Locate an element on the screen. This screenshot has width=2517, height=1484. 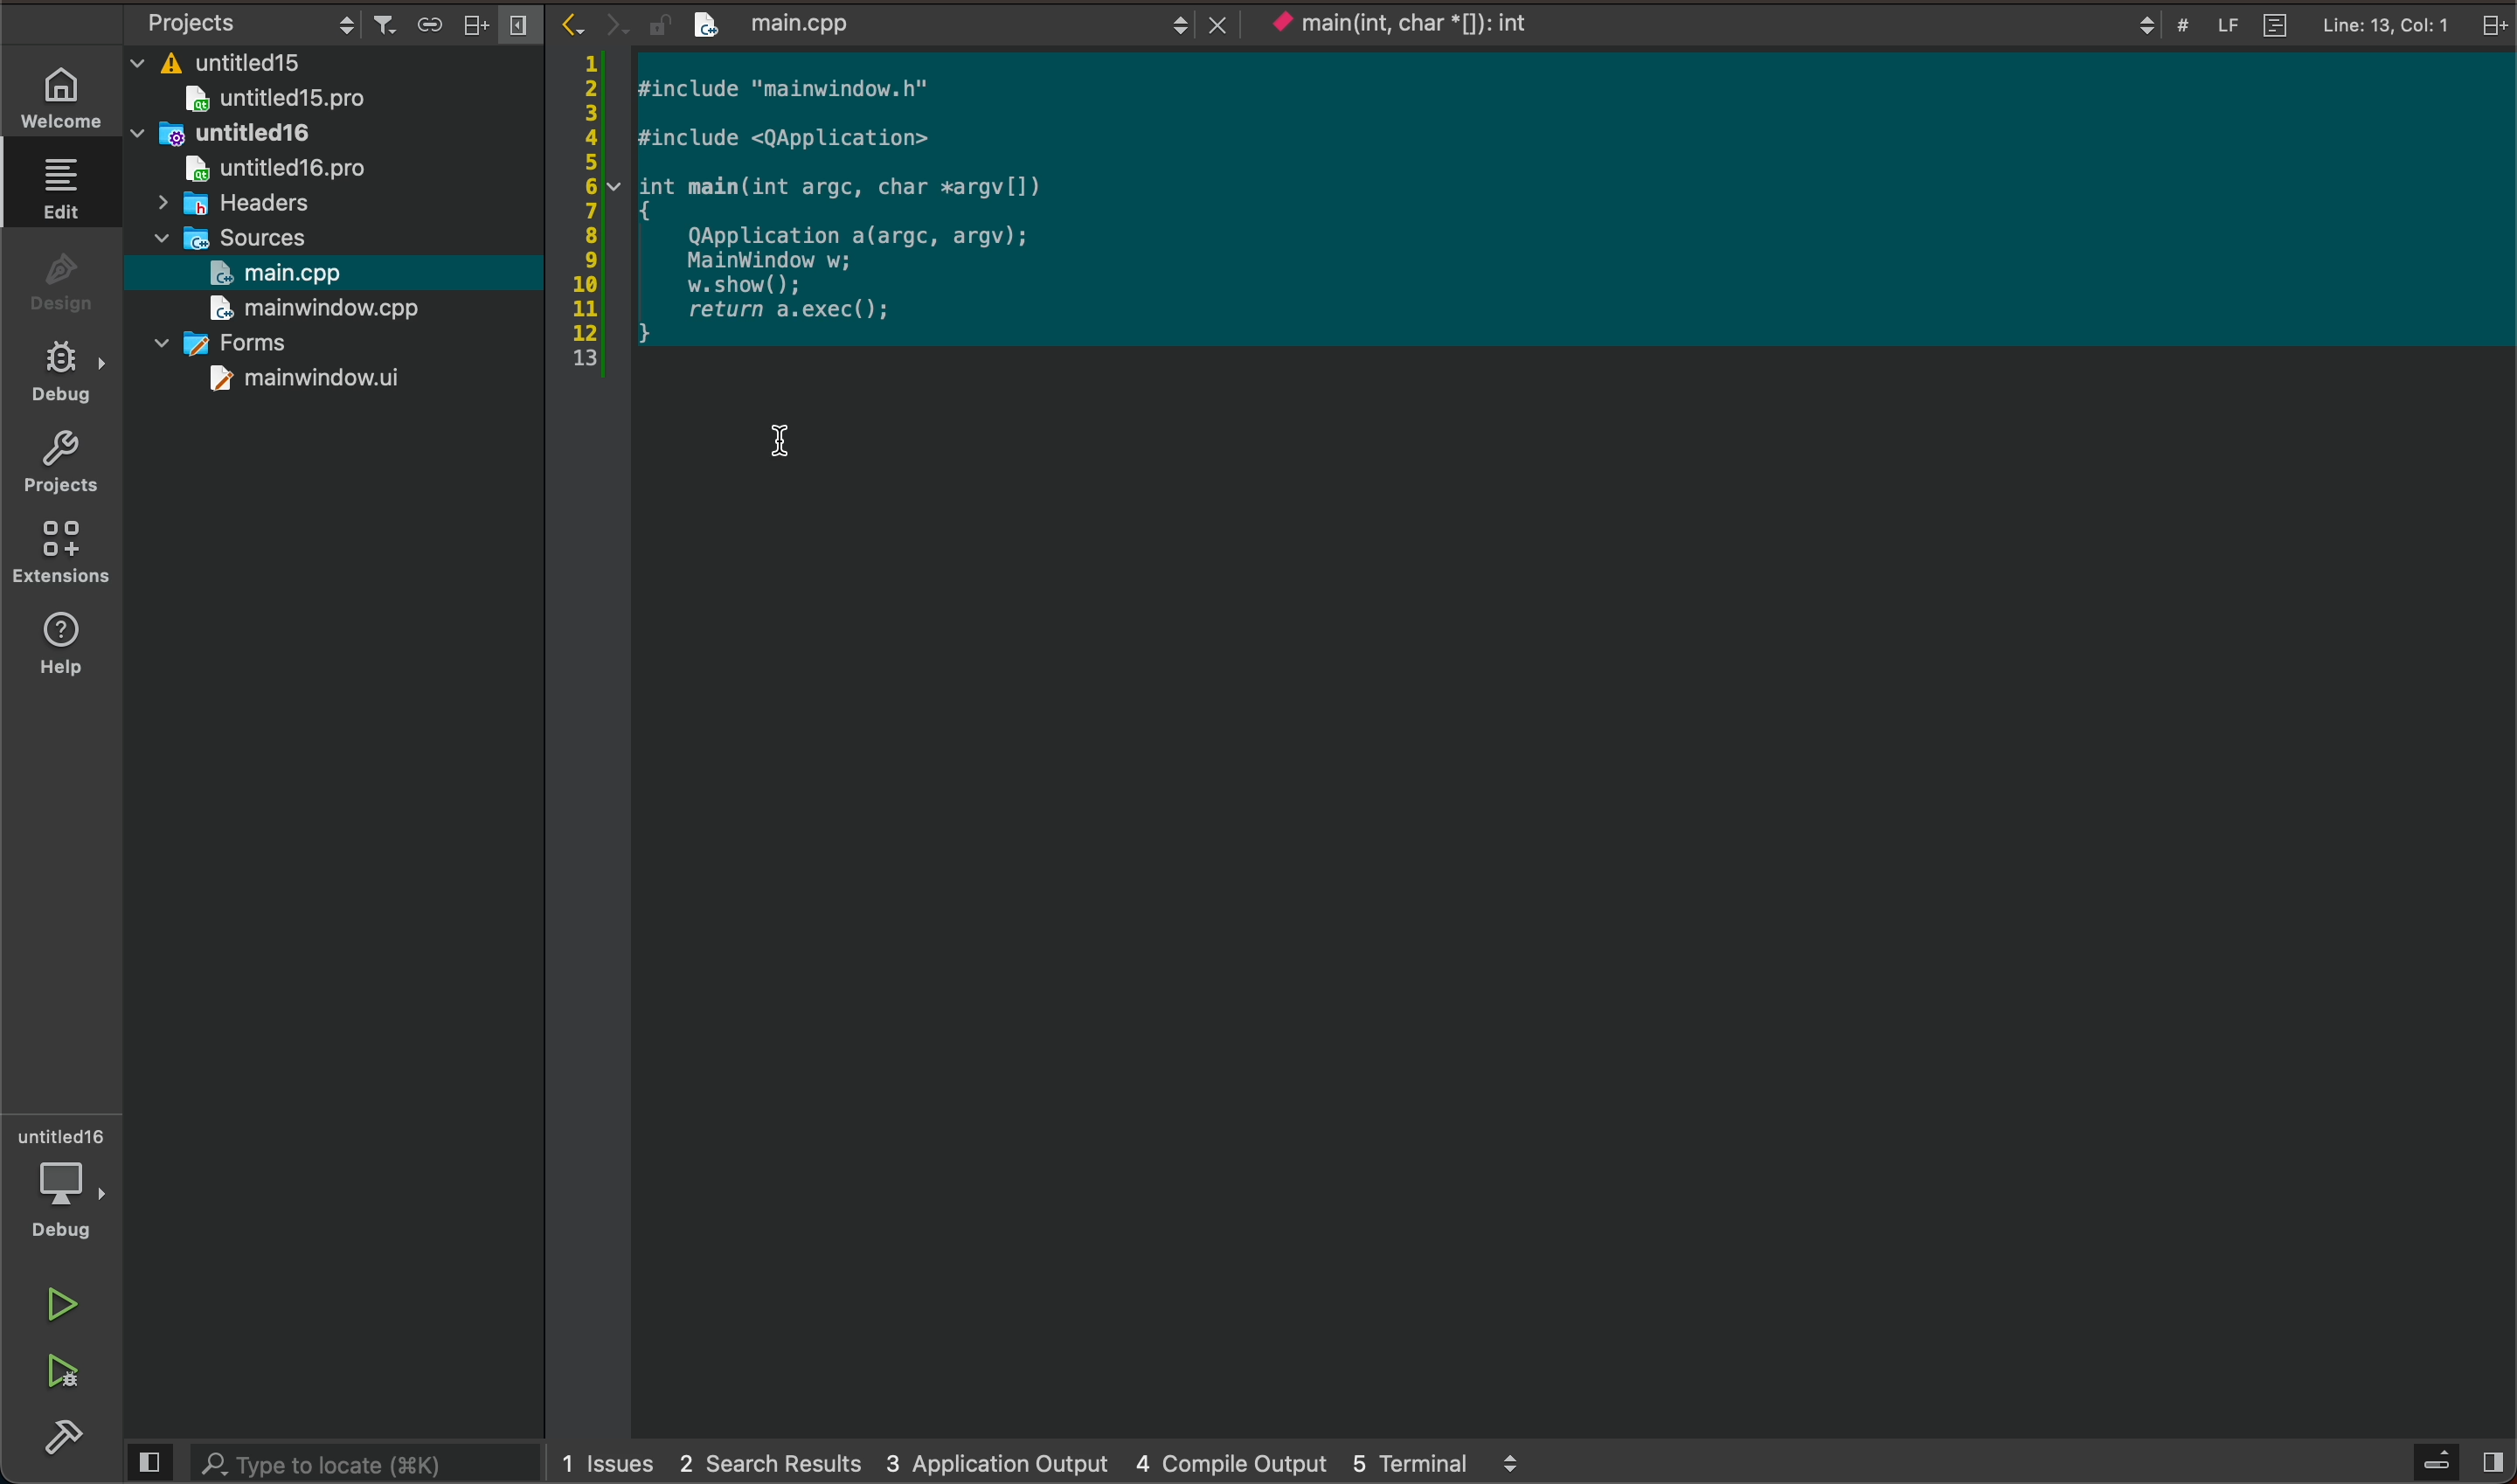
 is located at coordinates (2468, 23).